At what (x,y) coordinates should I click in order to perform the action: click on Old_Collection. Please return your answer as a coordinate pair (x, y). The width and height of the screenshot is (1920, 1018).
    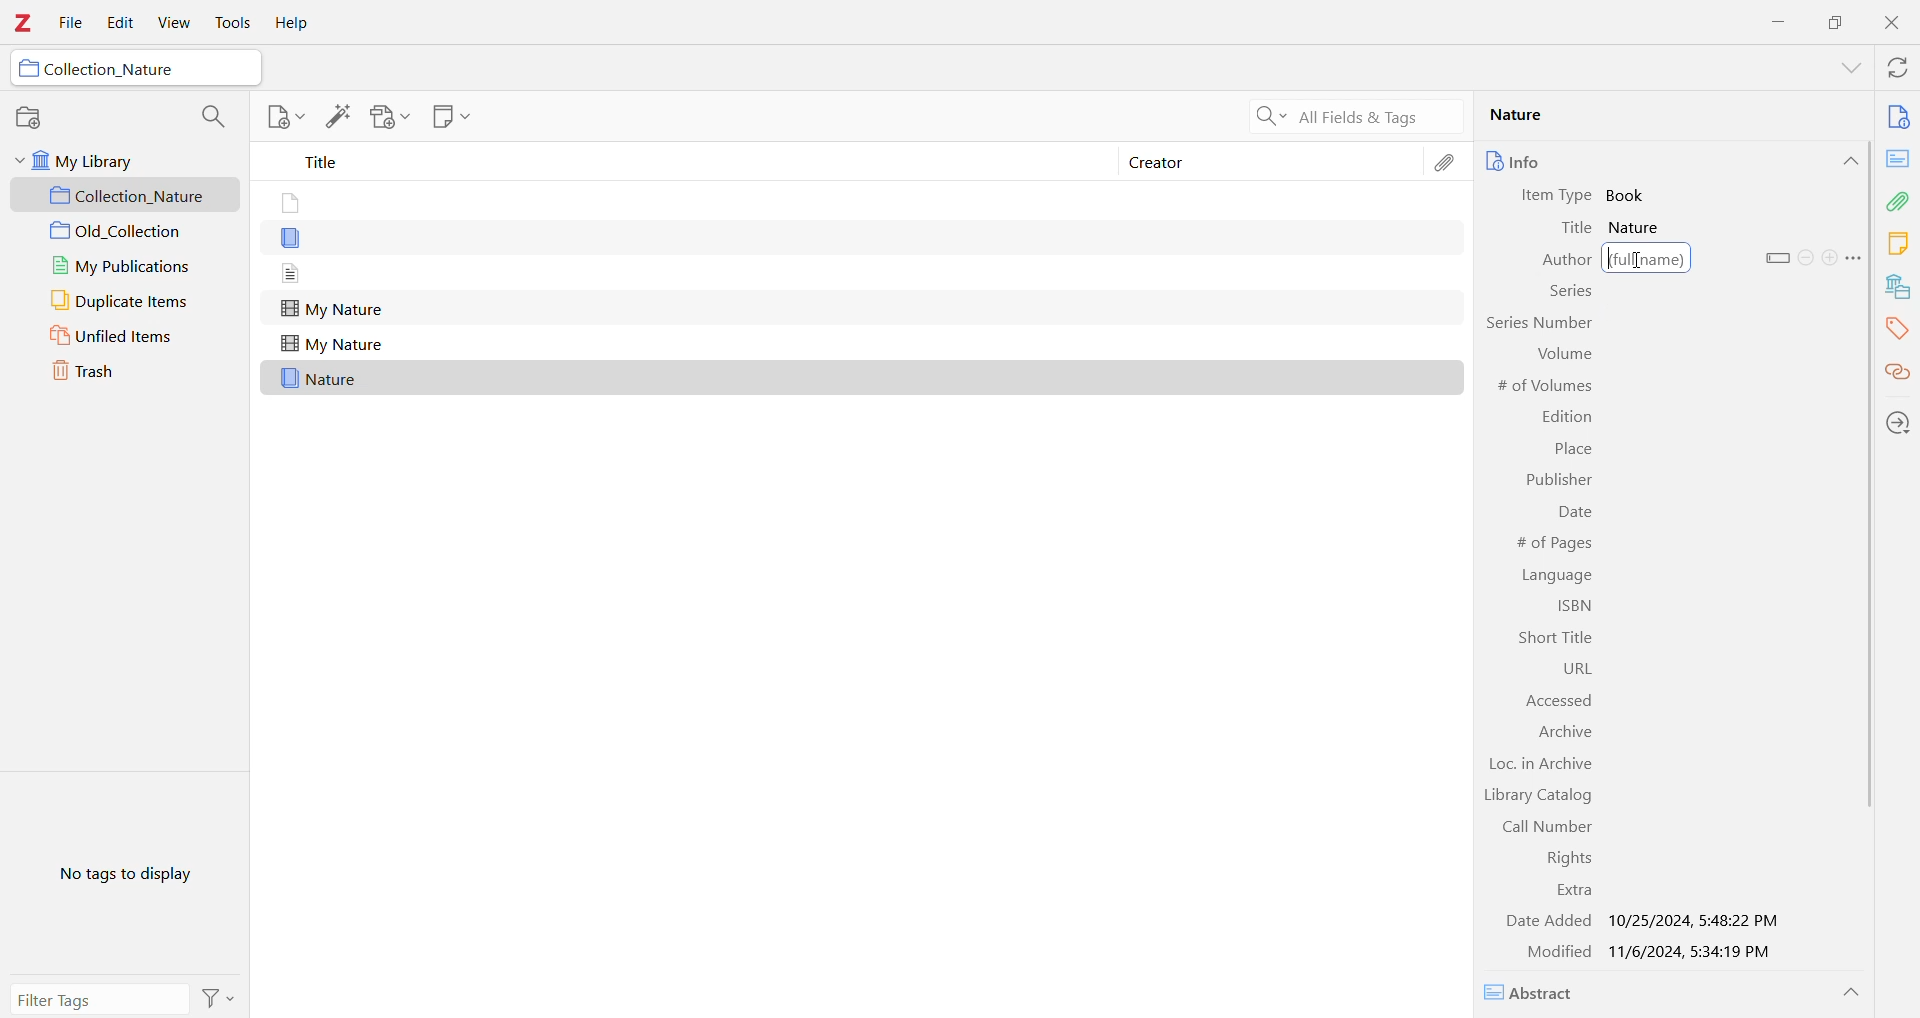
    Looking at the image, I should click on (127, 232).